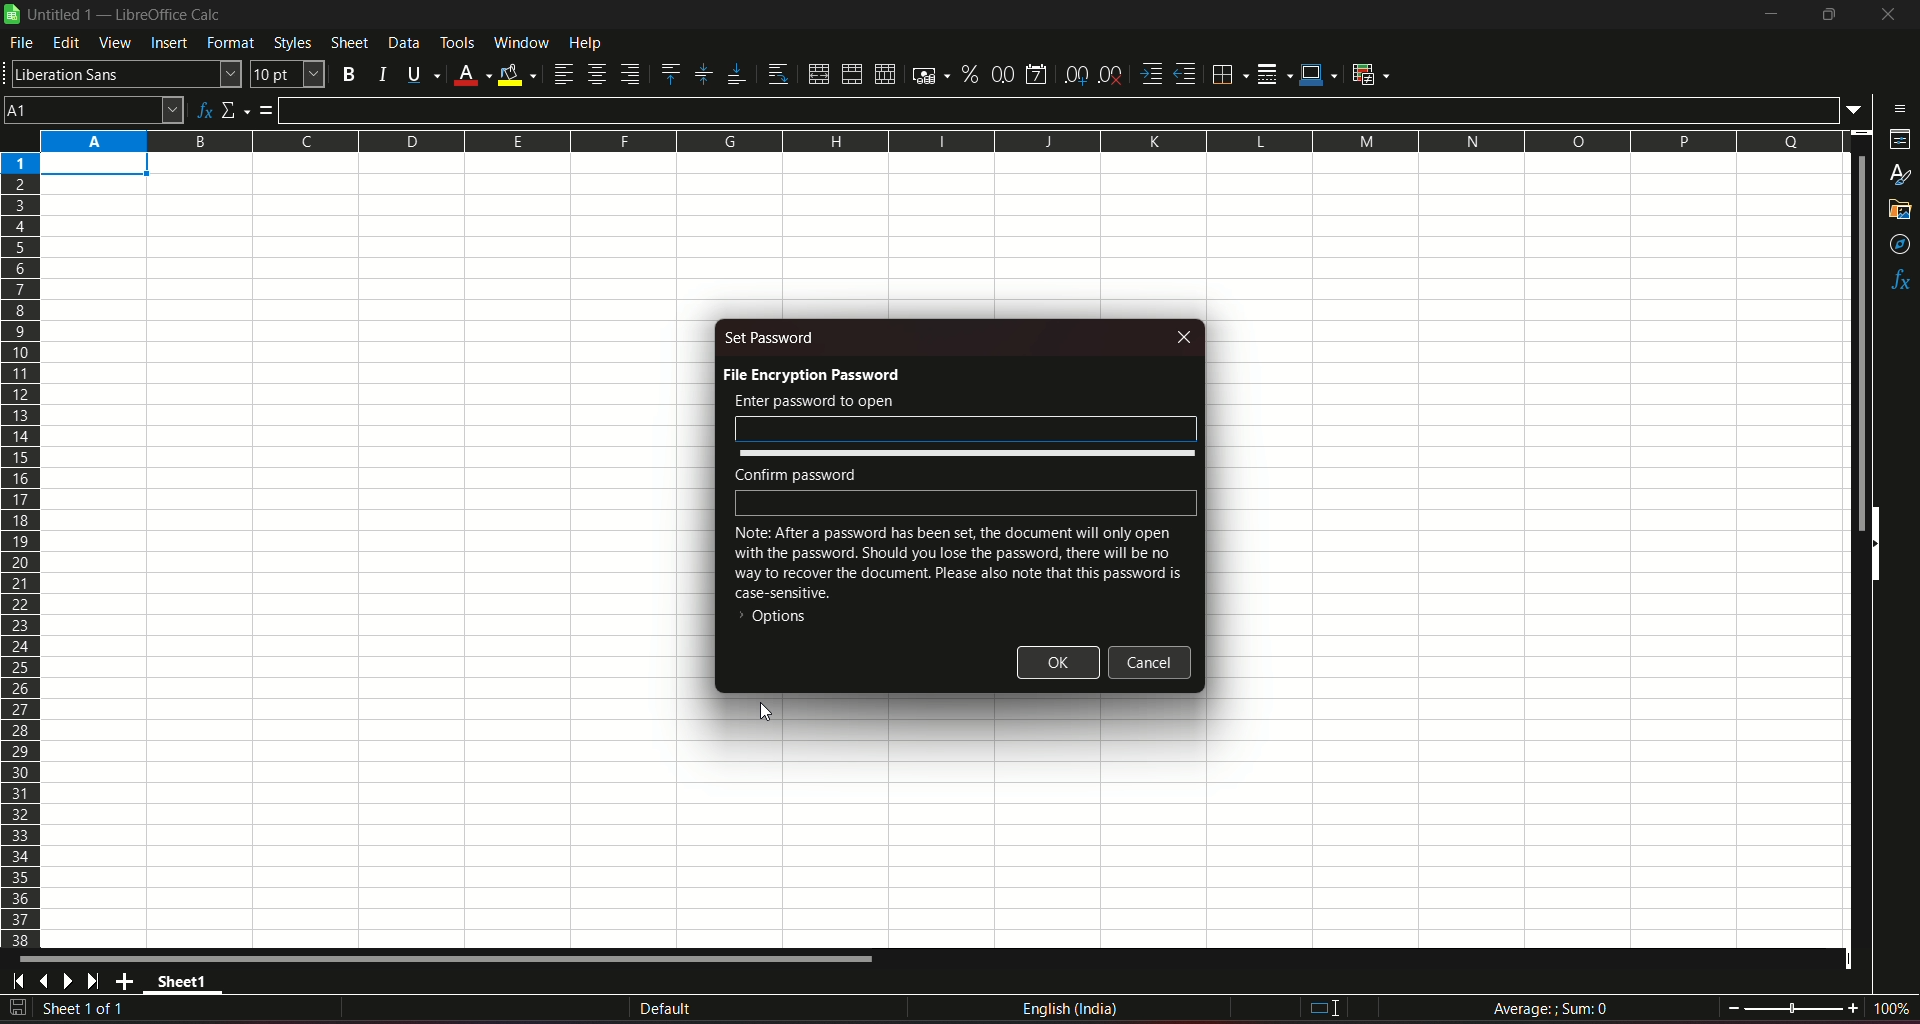 The height and width of the screenshot is (1024, 1920). What do you see at coordinates (1901, 214) in the screenshot?
I see `gallery` at bounding box center [1901, 214].